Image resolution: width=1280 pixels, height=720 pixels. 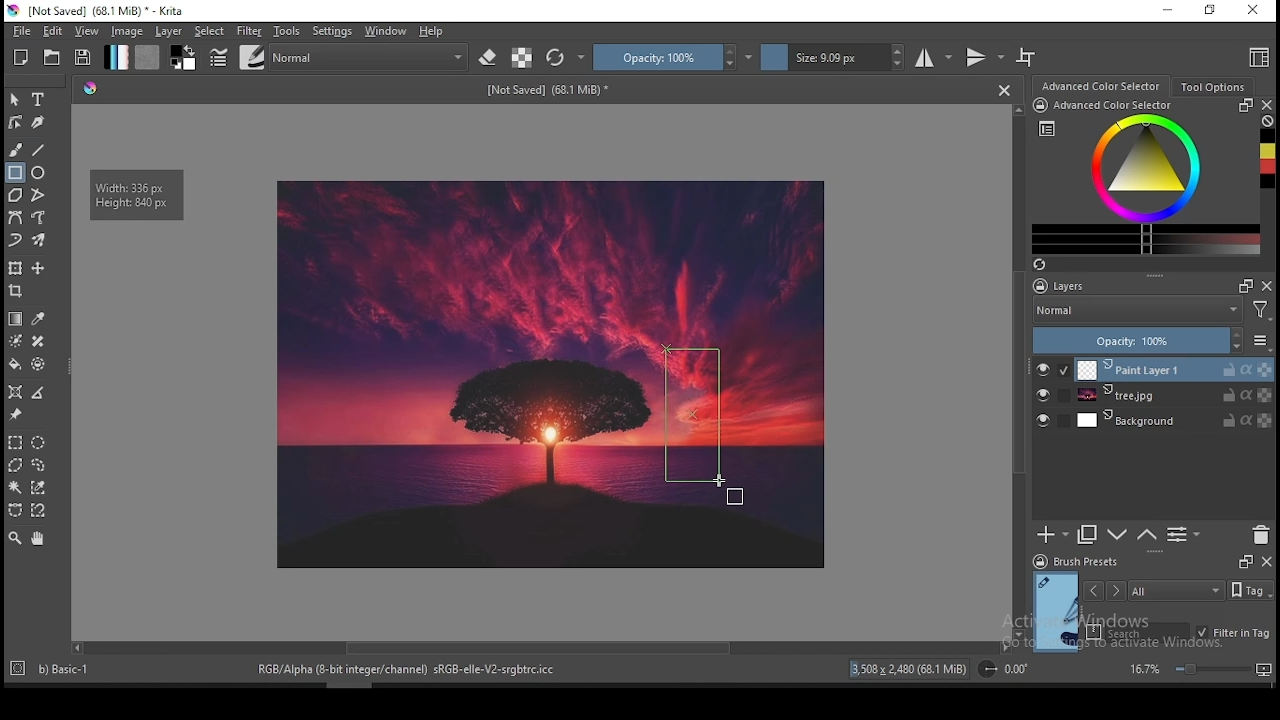 What do you see at coordinates (1177, 590) in the screenshot?
I see `tags` at bounding box center [1177, 590].